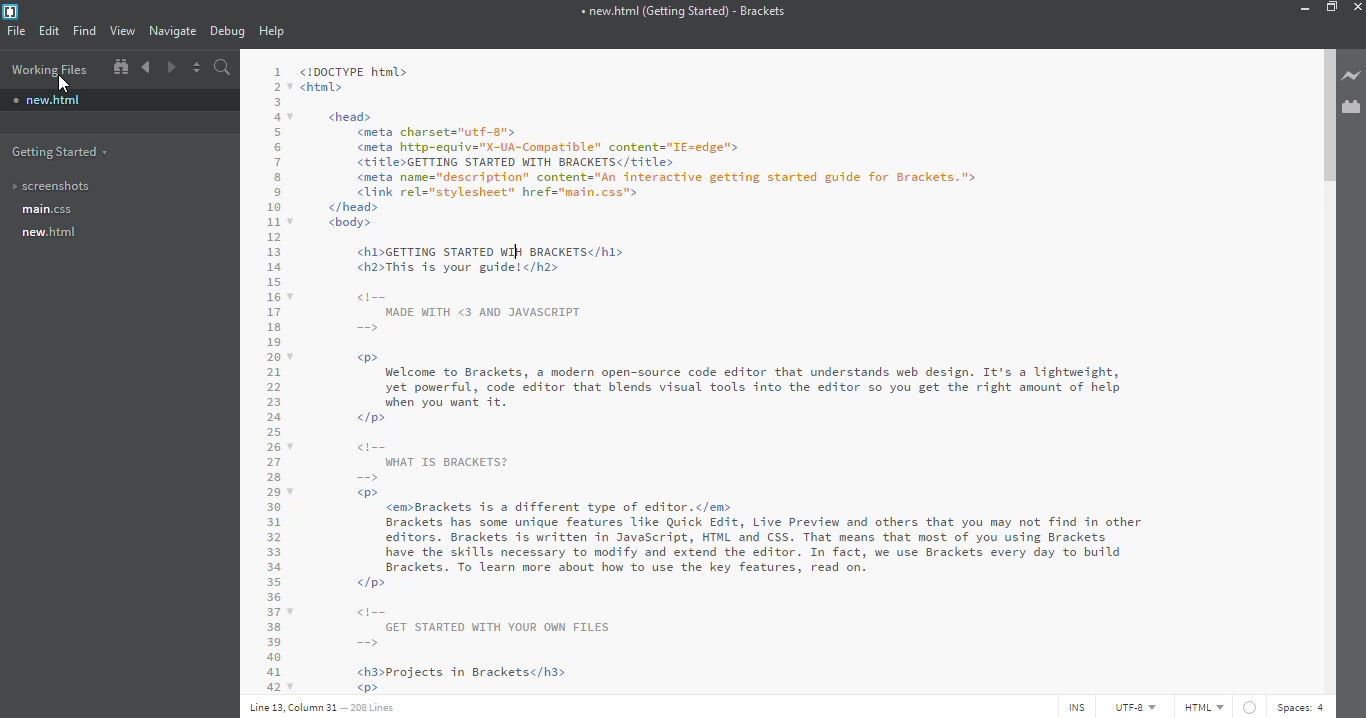 The height and width of the screenshot is (718, 1366). Describe the element at coordinates (61, 151) in the screenshot. I see `getting started` at that location.